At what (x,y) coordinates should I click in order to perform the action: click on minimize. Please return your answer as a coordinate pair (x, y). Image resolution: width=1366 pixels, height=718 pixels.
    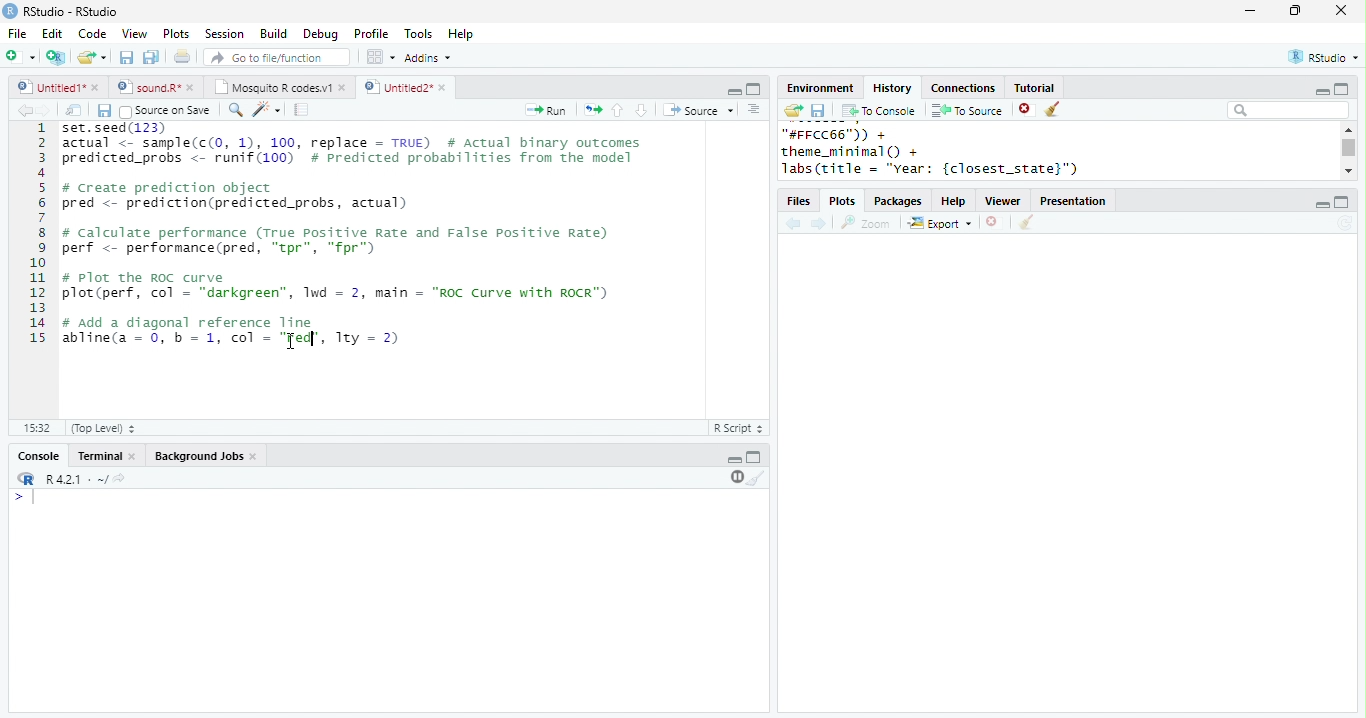
    Looking at the image, I should click on (1249, 10).